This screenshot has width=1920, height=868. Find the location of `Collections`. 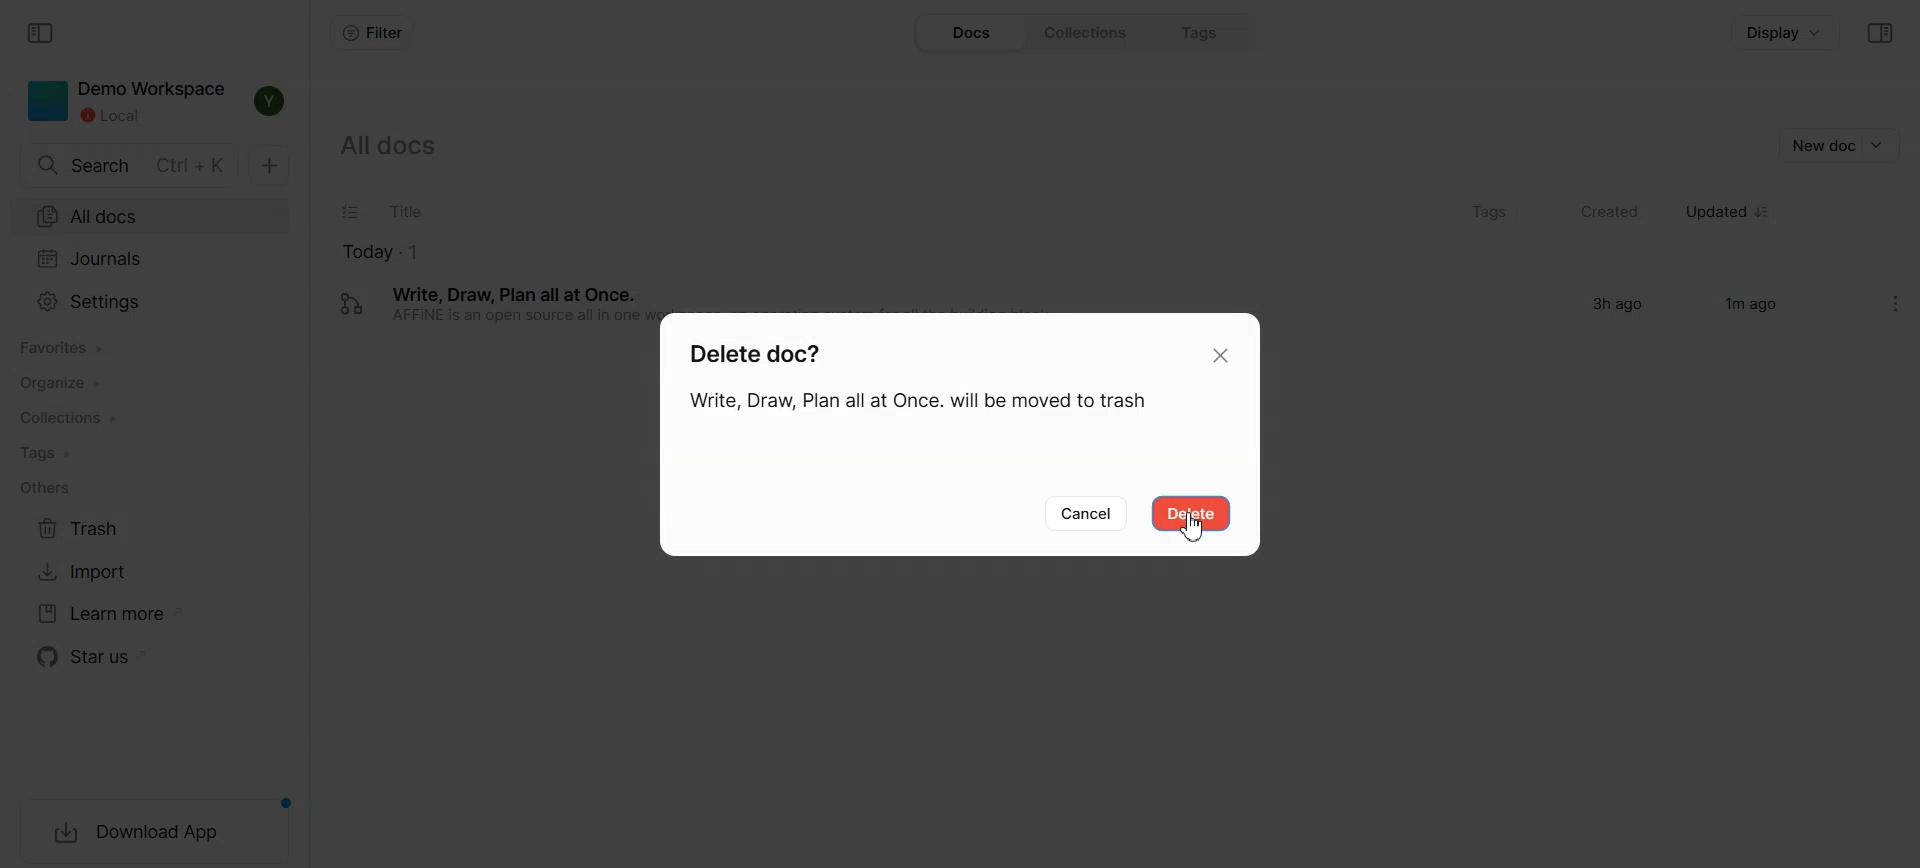

Collections is located at coordinates (1091, 32).